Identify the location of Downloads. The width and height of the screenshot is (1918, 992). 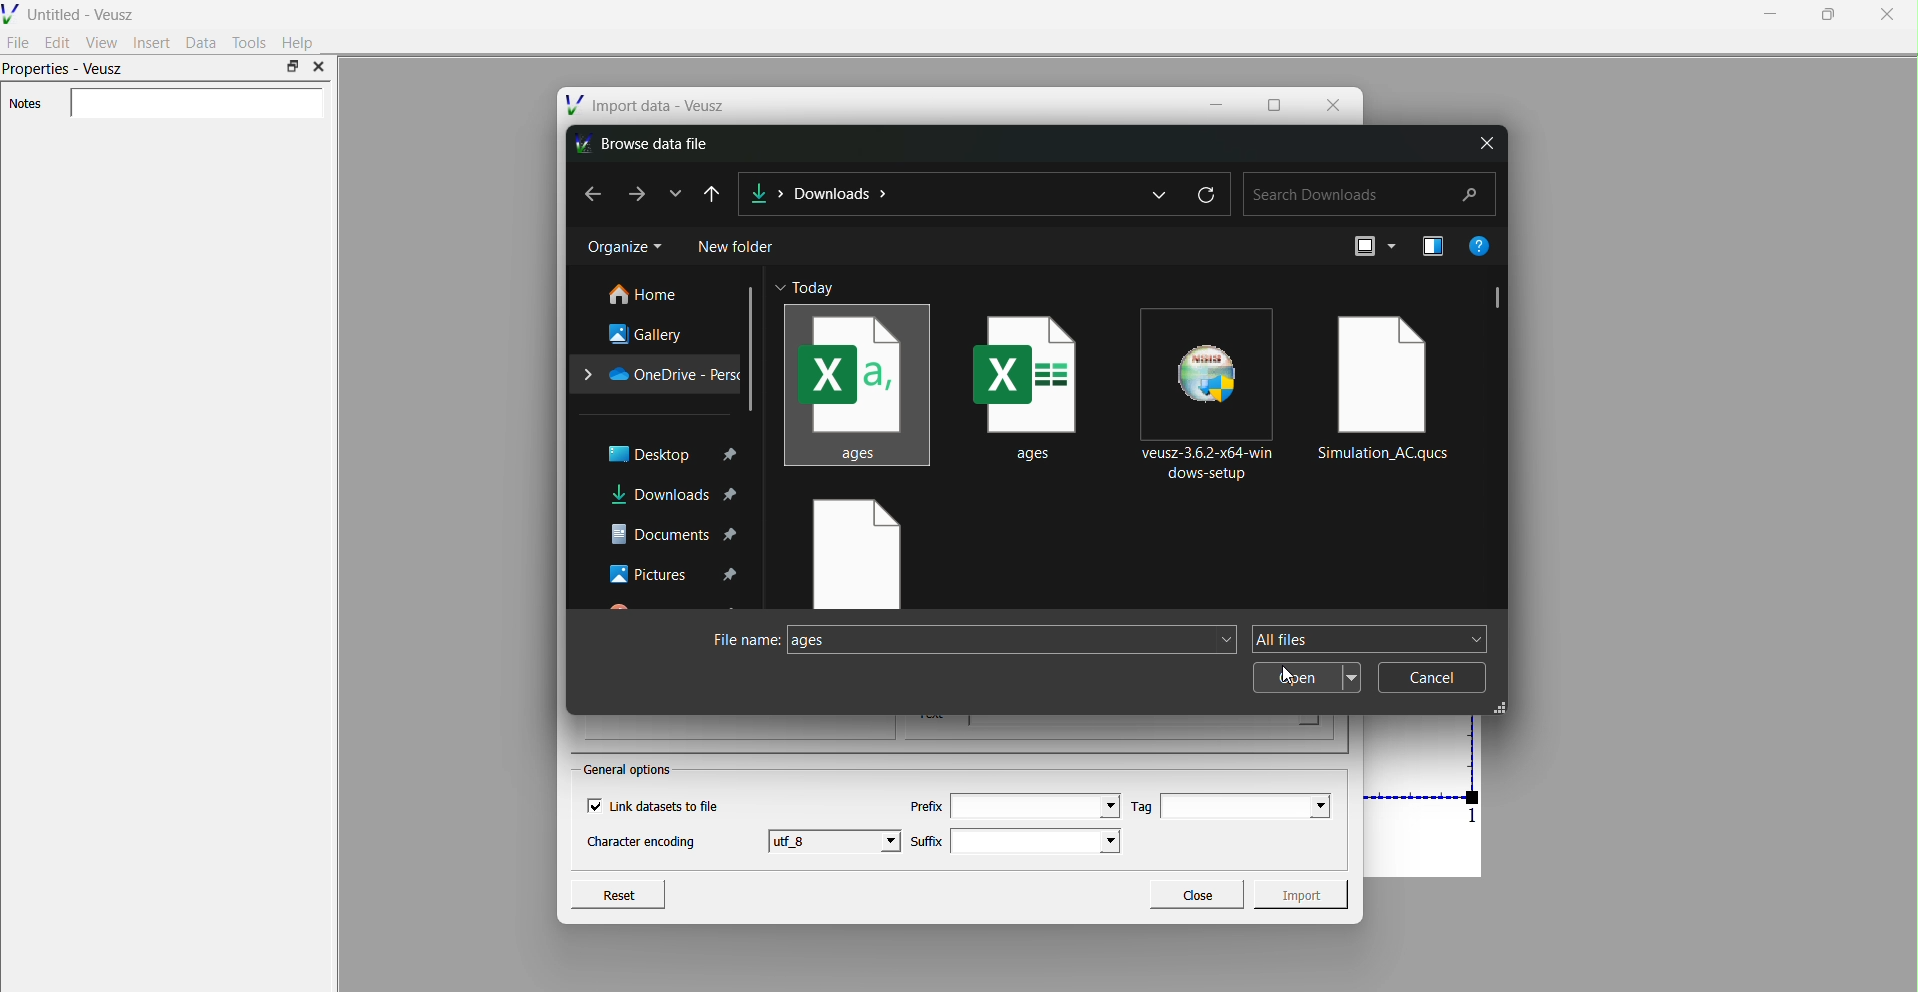
(673, 496).